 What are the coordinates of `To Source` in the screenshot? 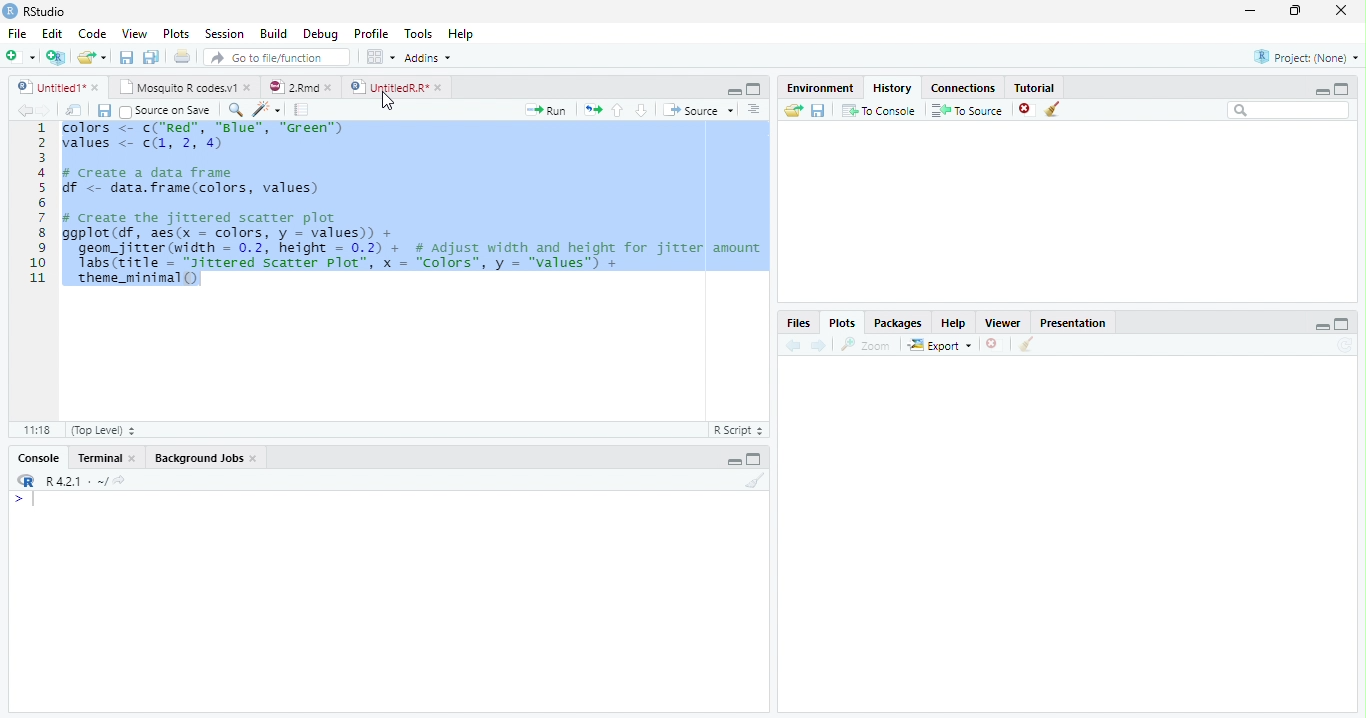 It's located at (968, 110).